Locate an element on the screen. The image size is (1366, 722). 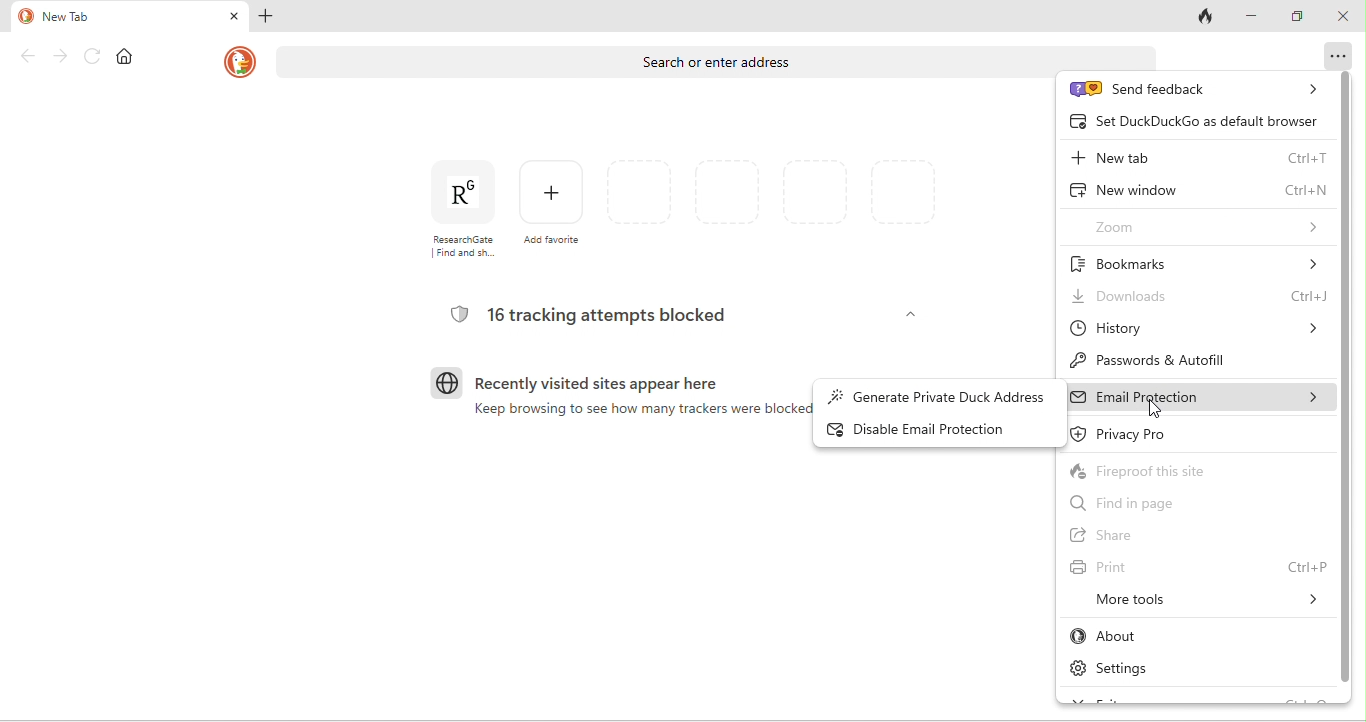
more tools is located at coordinates (1198, 602).